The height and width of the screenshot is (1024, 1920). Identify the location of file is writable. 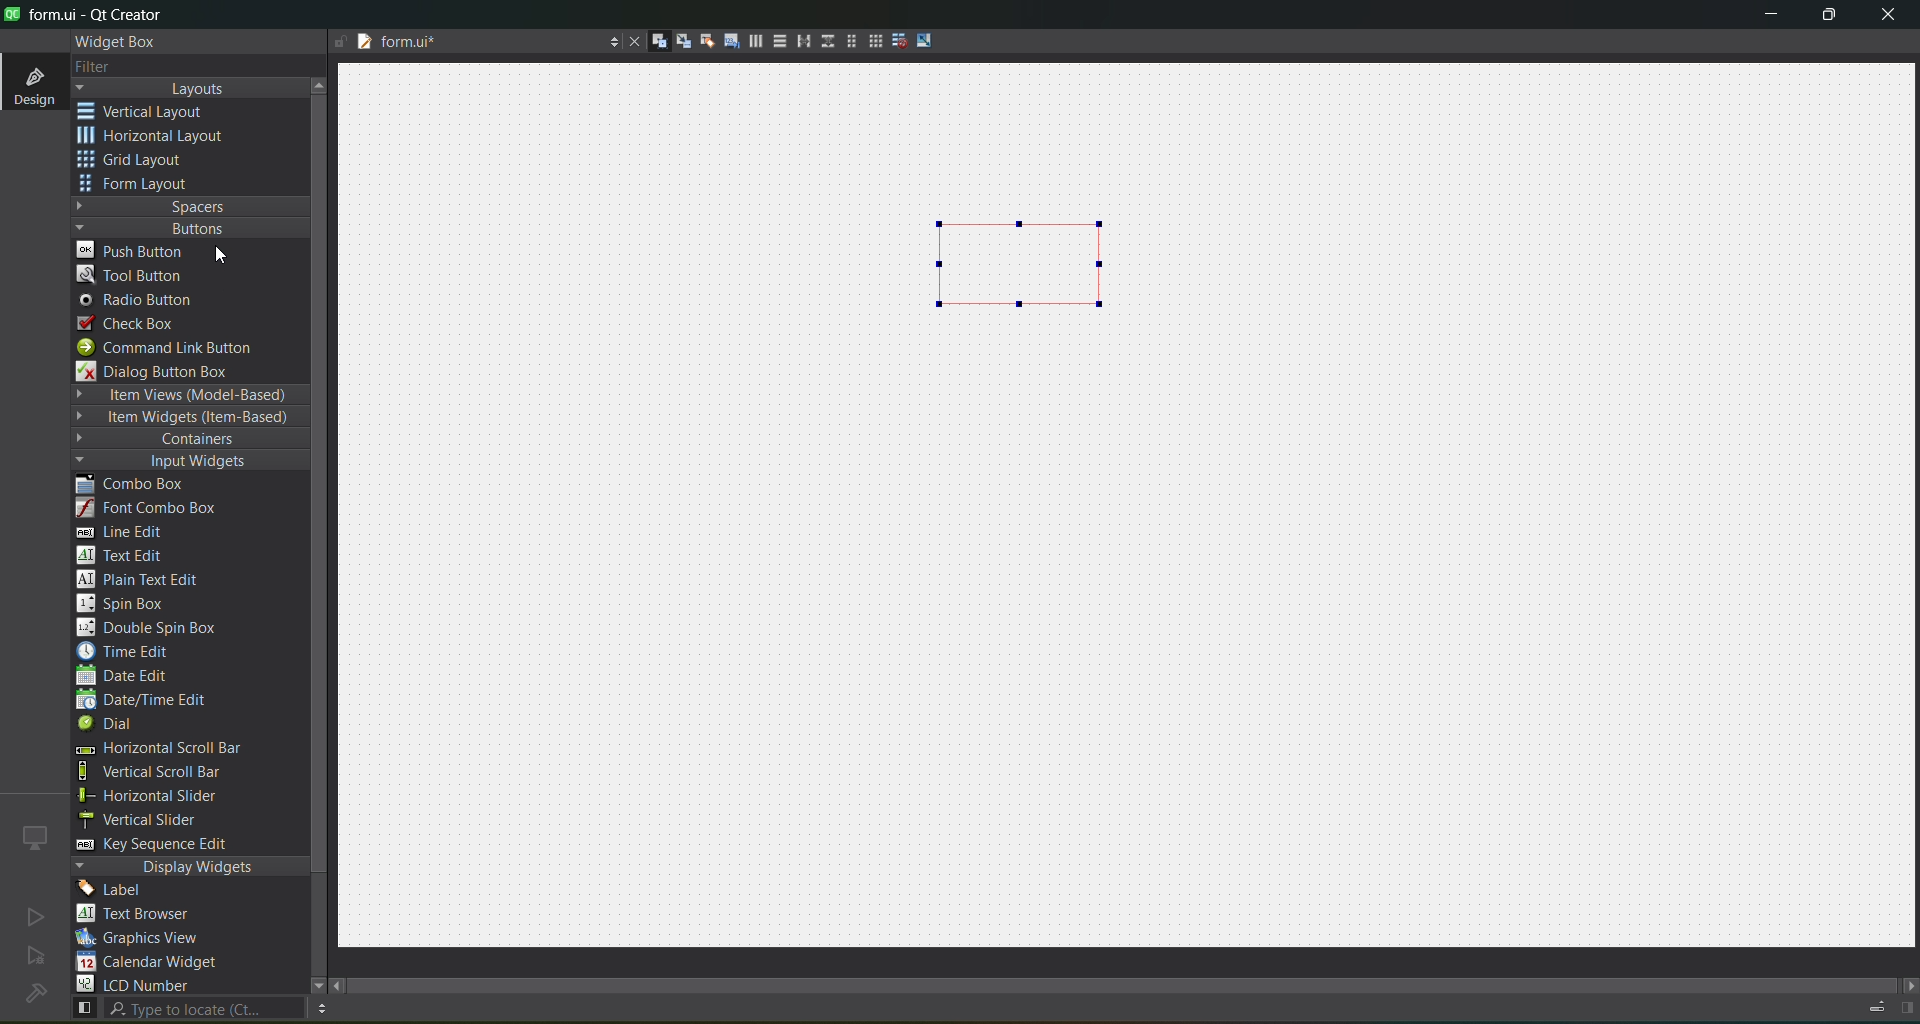
(340, 43).